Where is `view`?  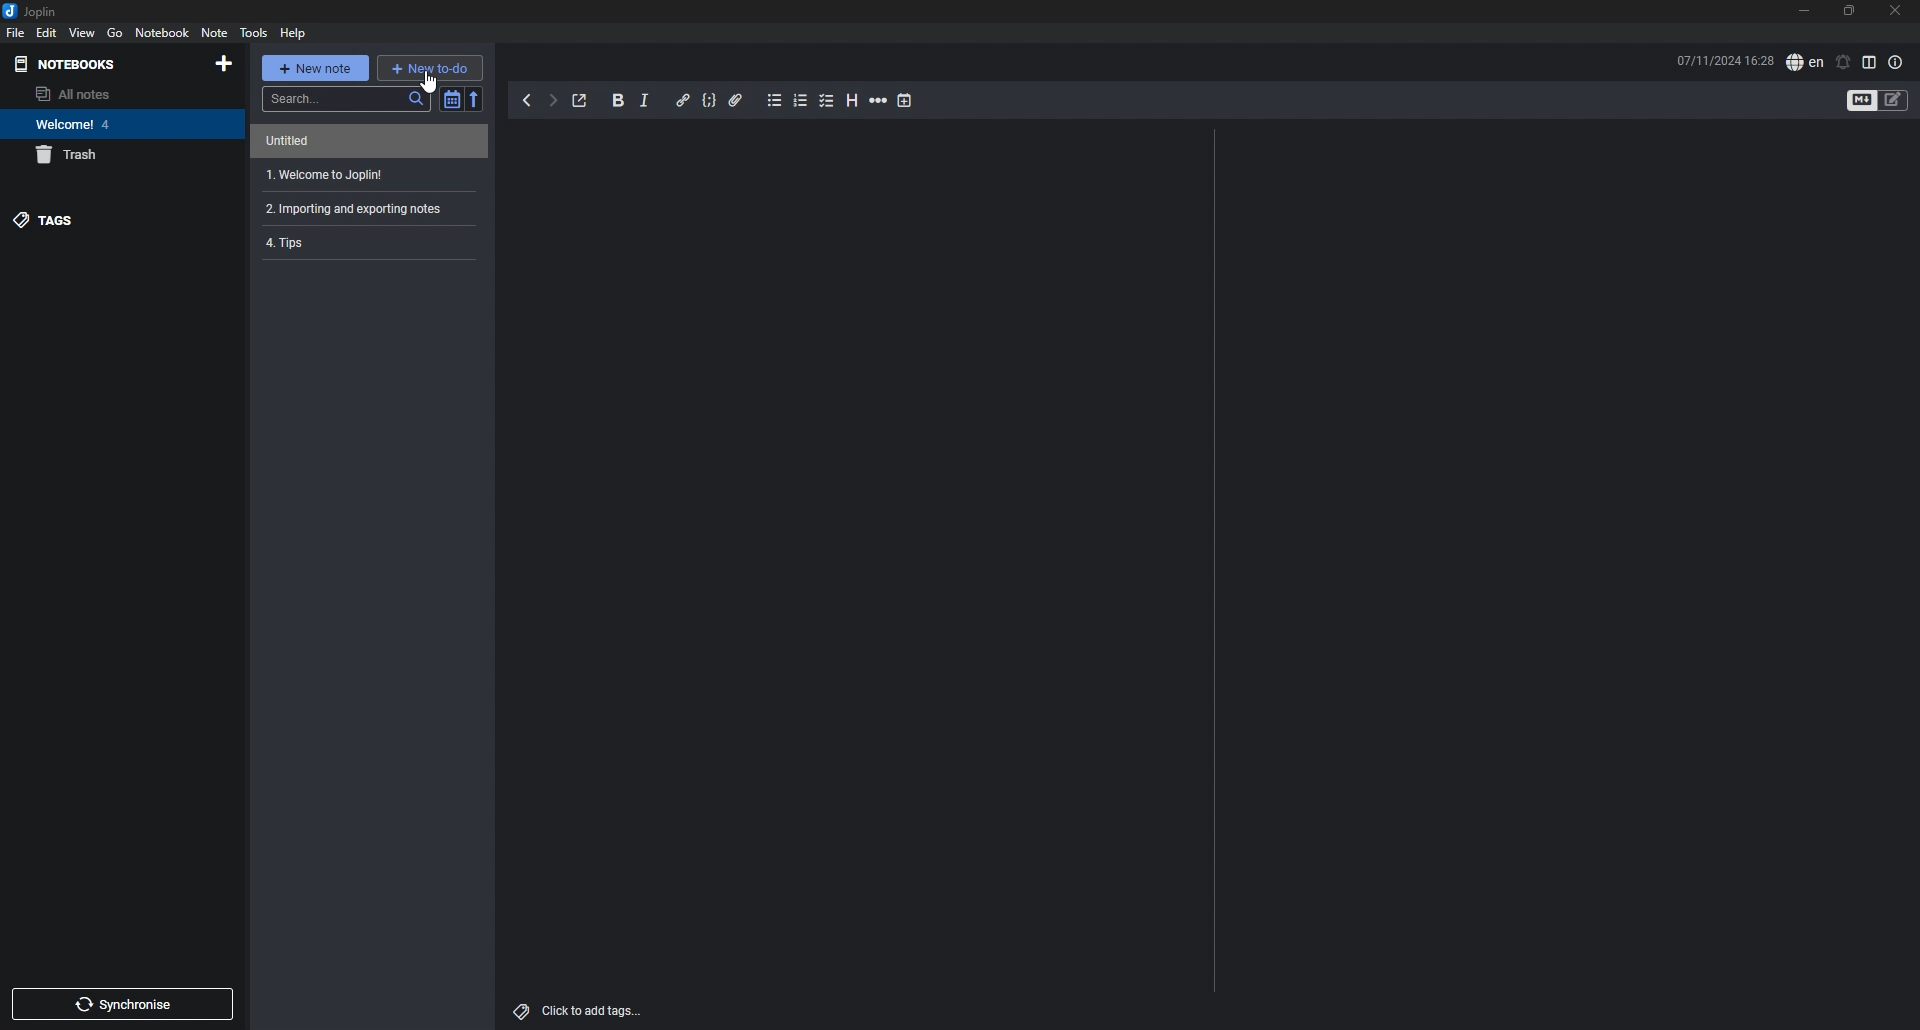 view is located at coordinates (83, 33).